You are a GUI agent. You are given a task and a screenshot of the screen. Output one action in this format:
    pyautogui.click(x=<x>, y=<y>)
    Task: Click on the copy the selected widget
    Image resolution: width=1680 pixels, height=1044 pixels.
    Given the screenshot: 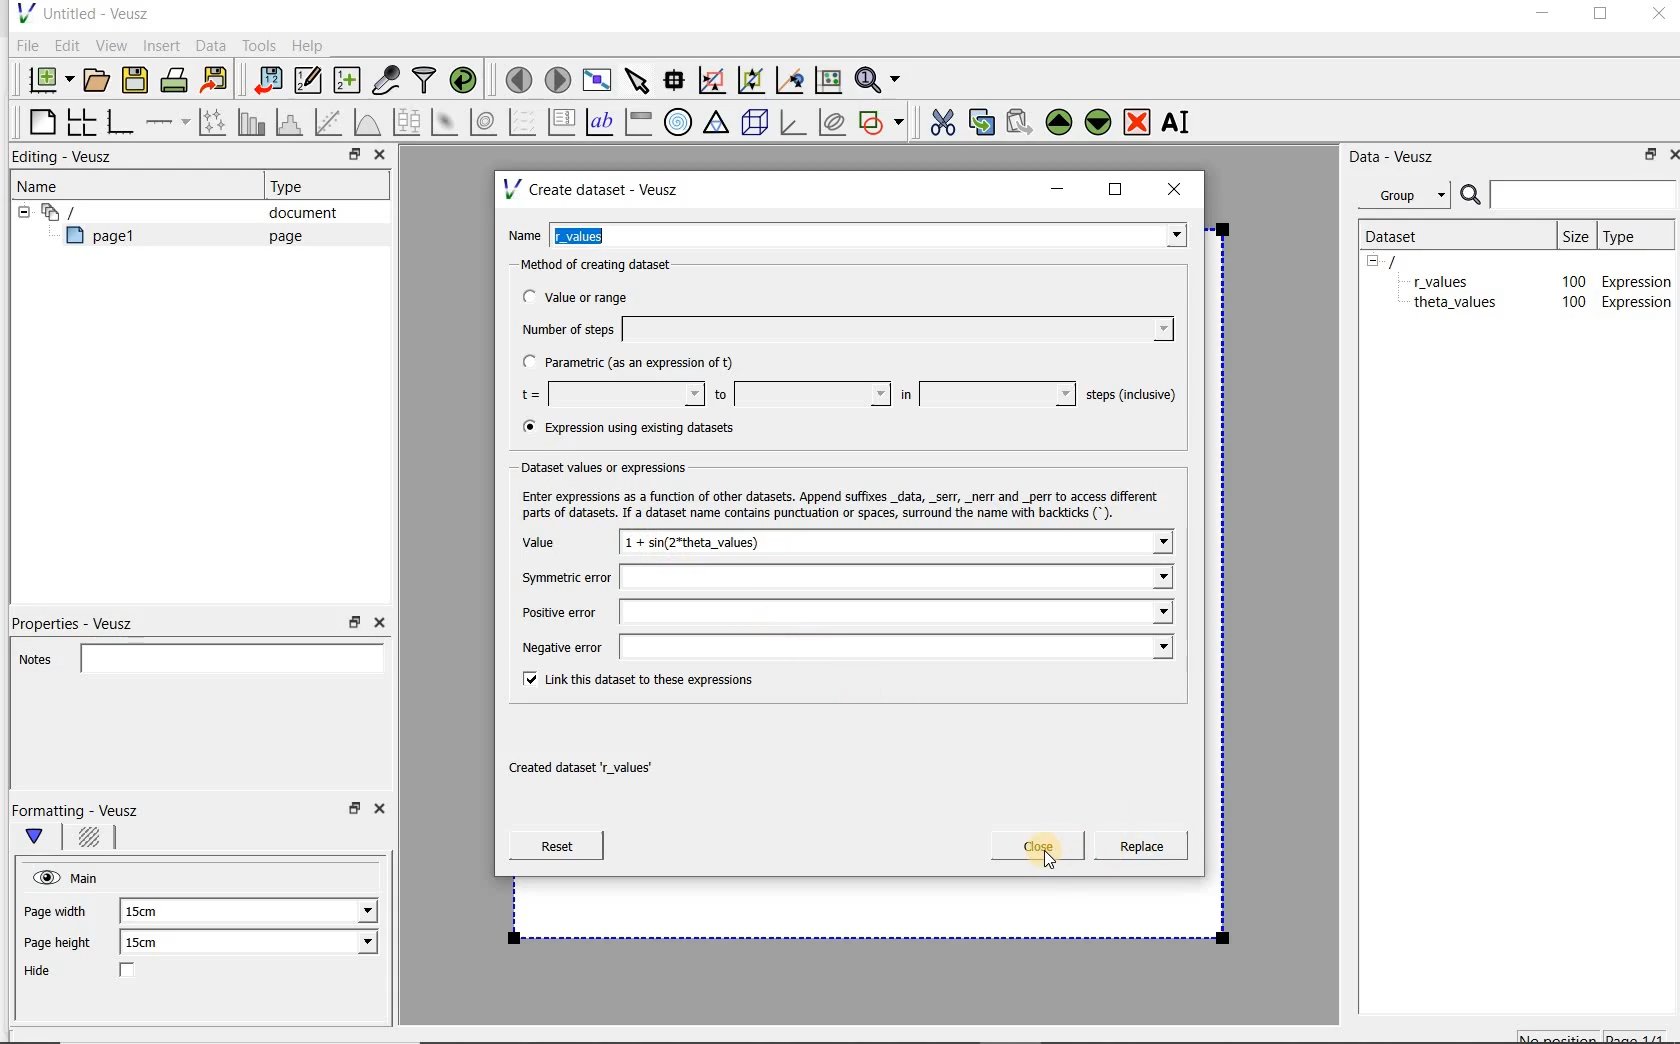 What is the action you would take?
    pyautogui.click(x=983, y=121)
    